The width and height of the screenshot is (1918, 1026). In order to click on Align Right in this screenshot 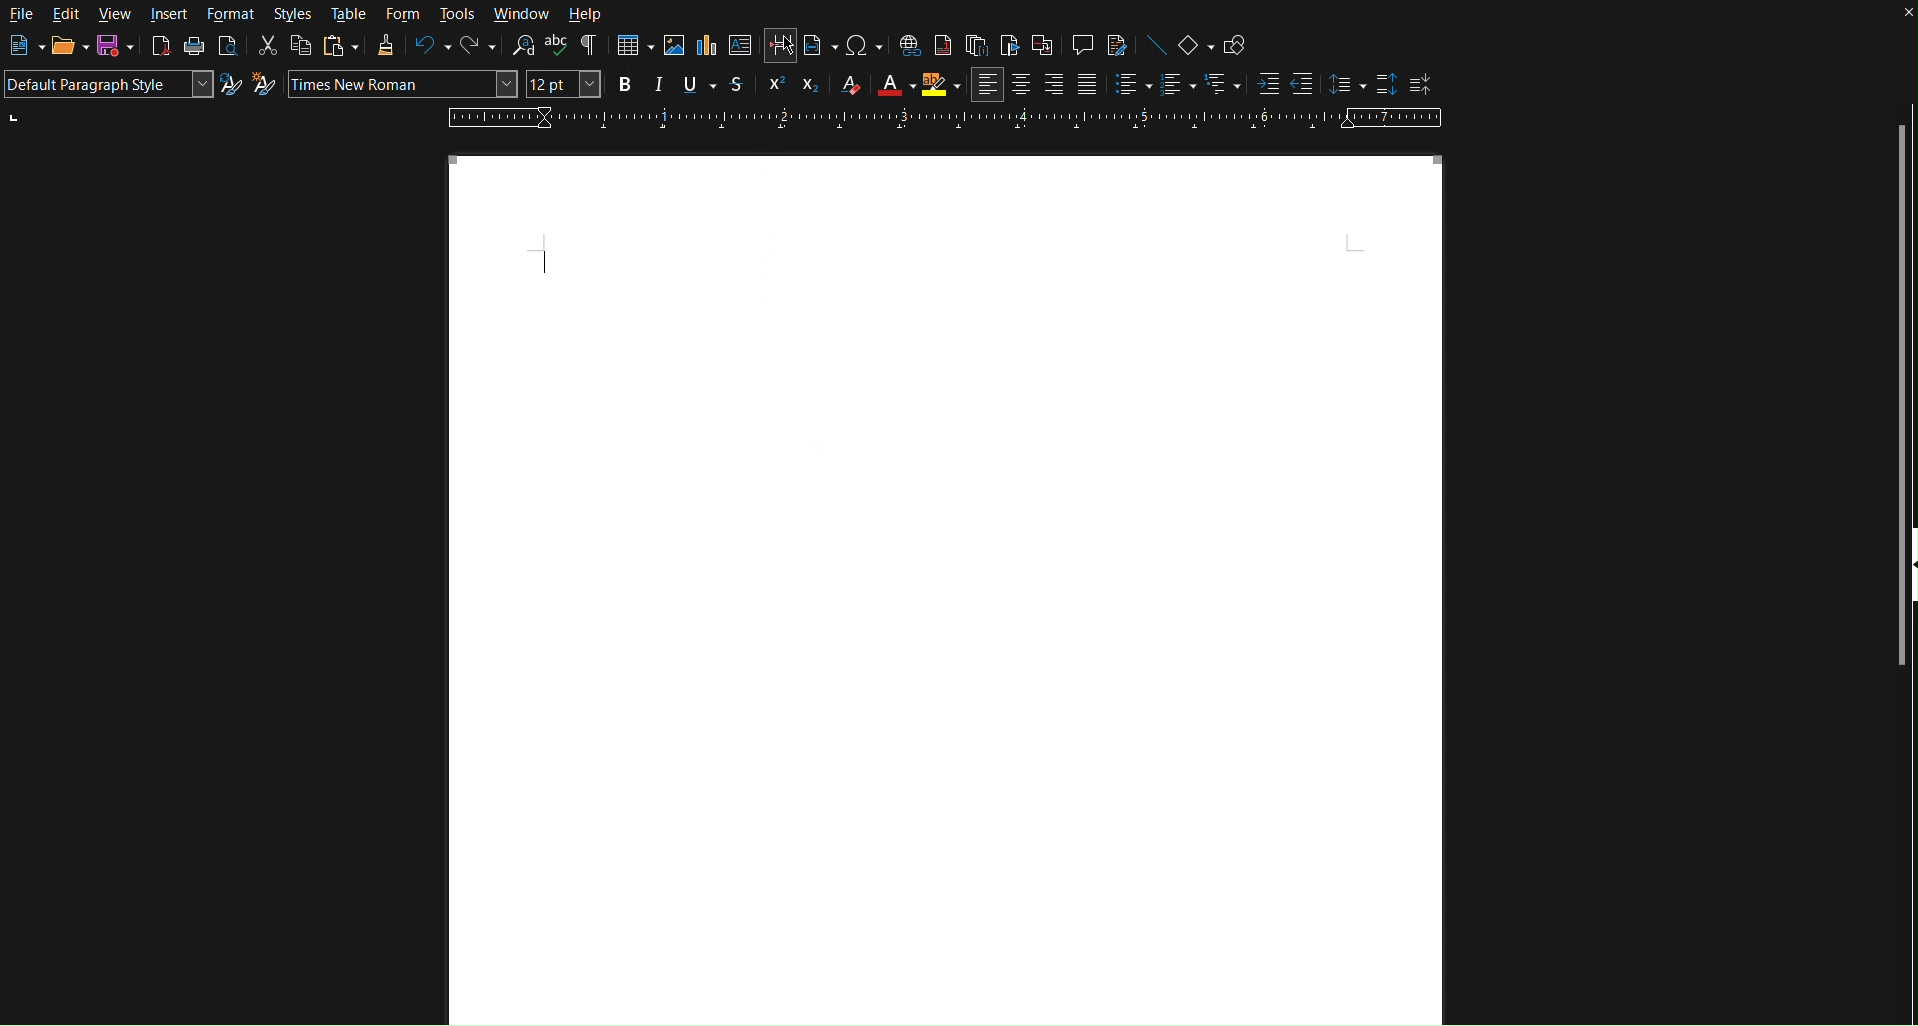, I will do `click(1056, 84)`.